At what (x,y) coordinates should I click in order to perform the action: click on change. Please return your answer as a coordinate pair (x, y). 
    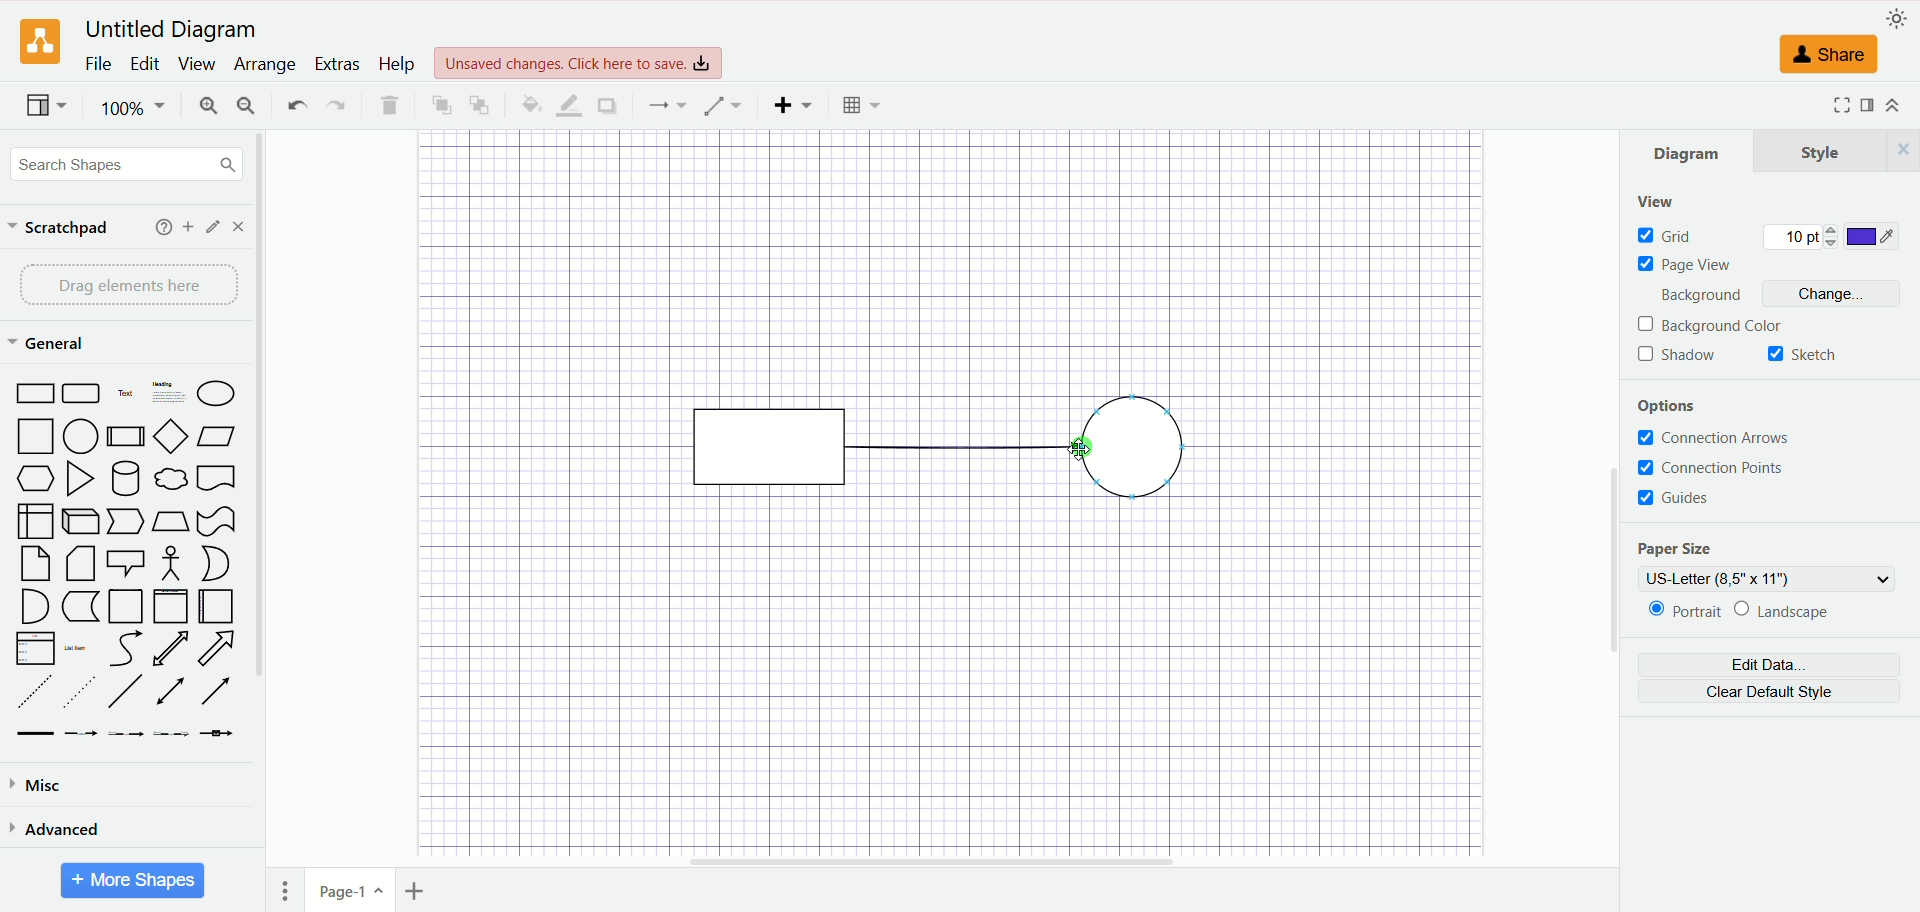
    Looking at the image, I should click on (1838, 293).